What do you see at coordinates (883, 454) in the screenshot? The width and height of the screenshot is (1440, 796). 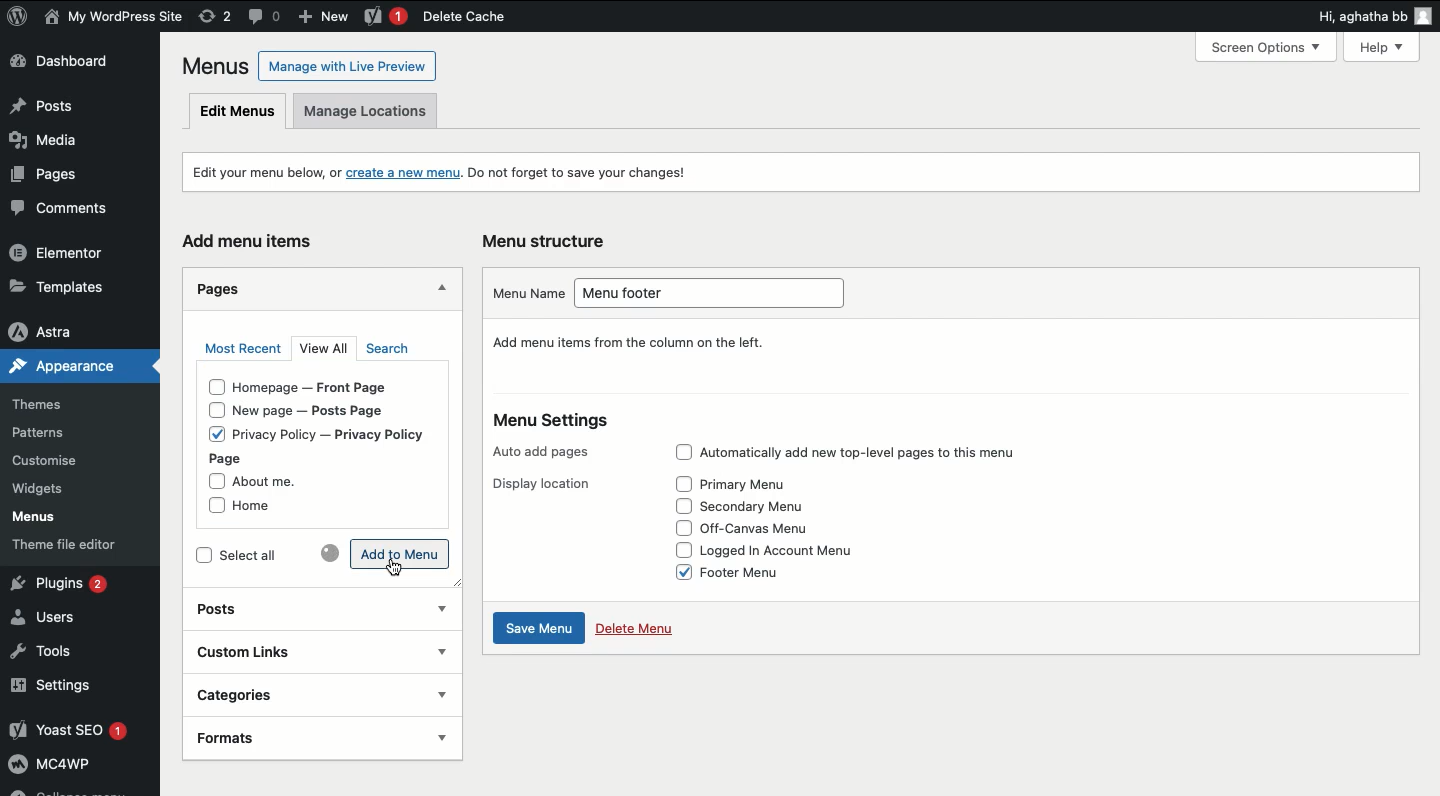 I see `Automatically add top level pages to this menu` at bounding box center [883, 454].